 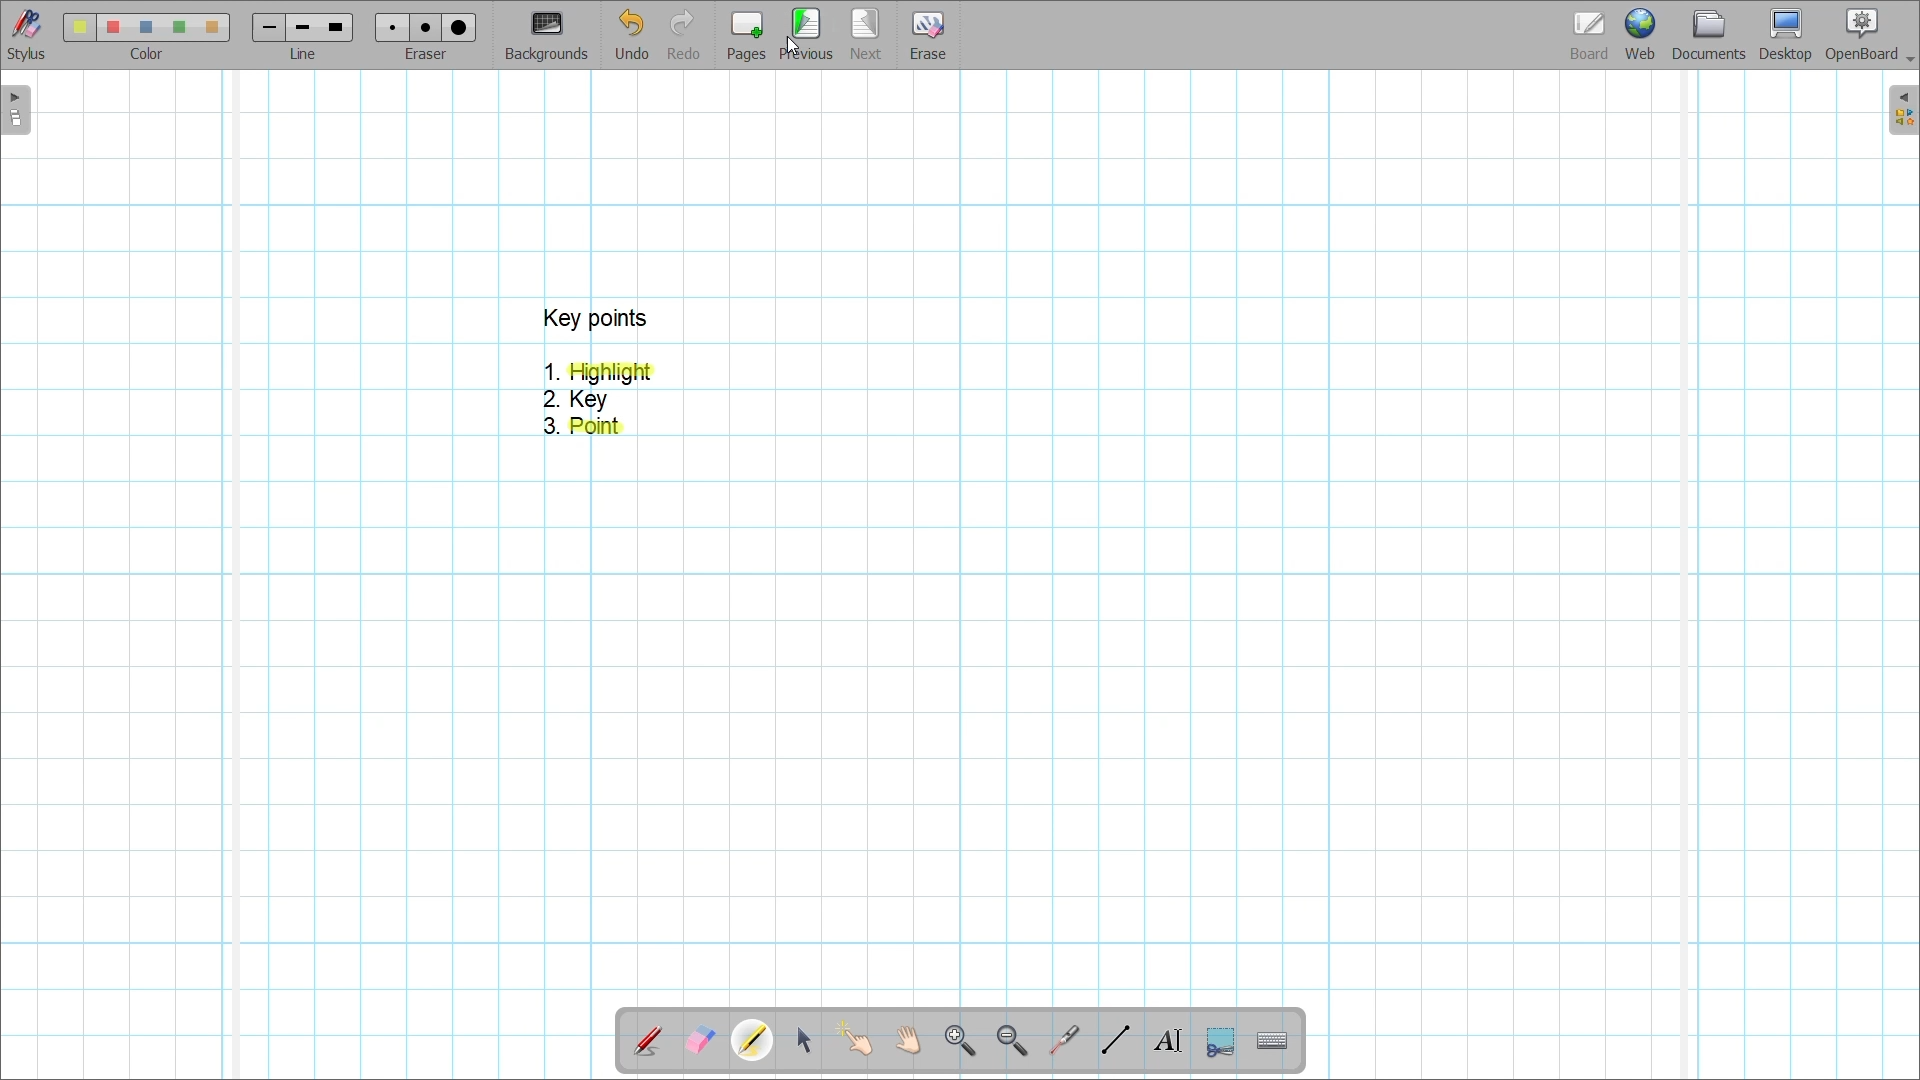 I want to click on eraser 3, so click(x=460, y=27).